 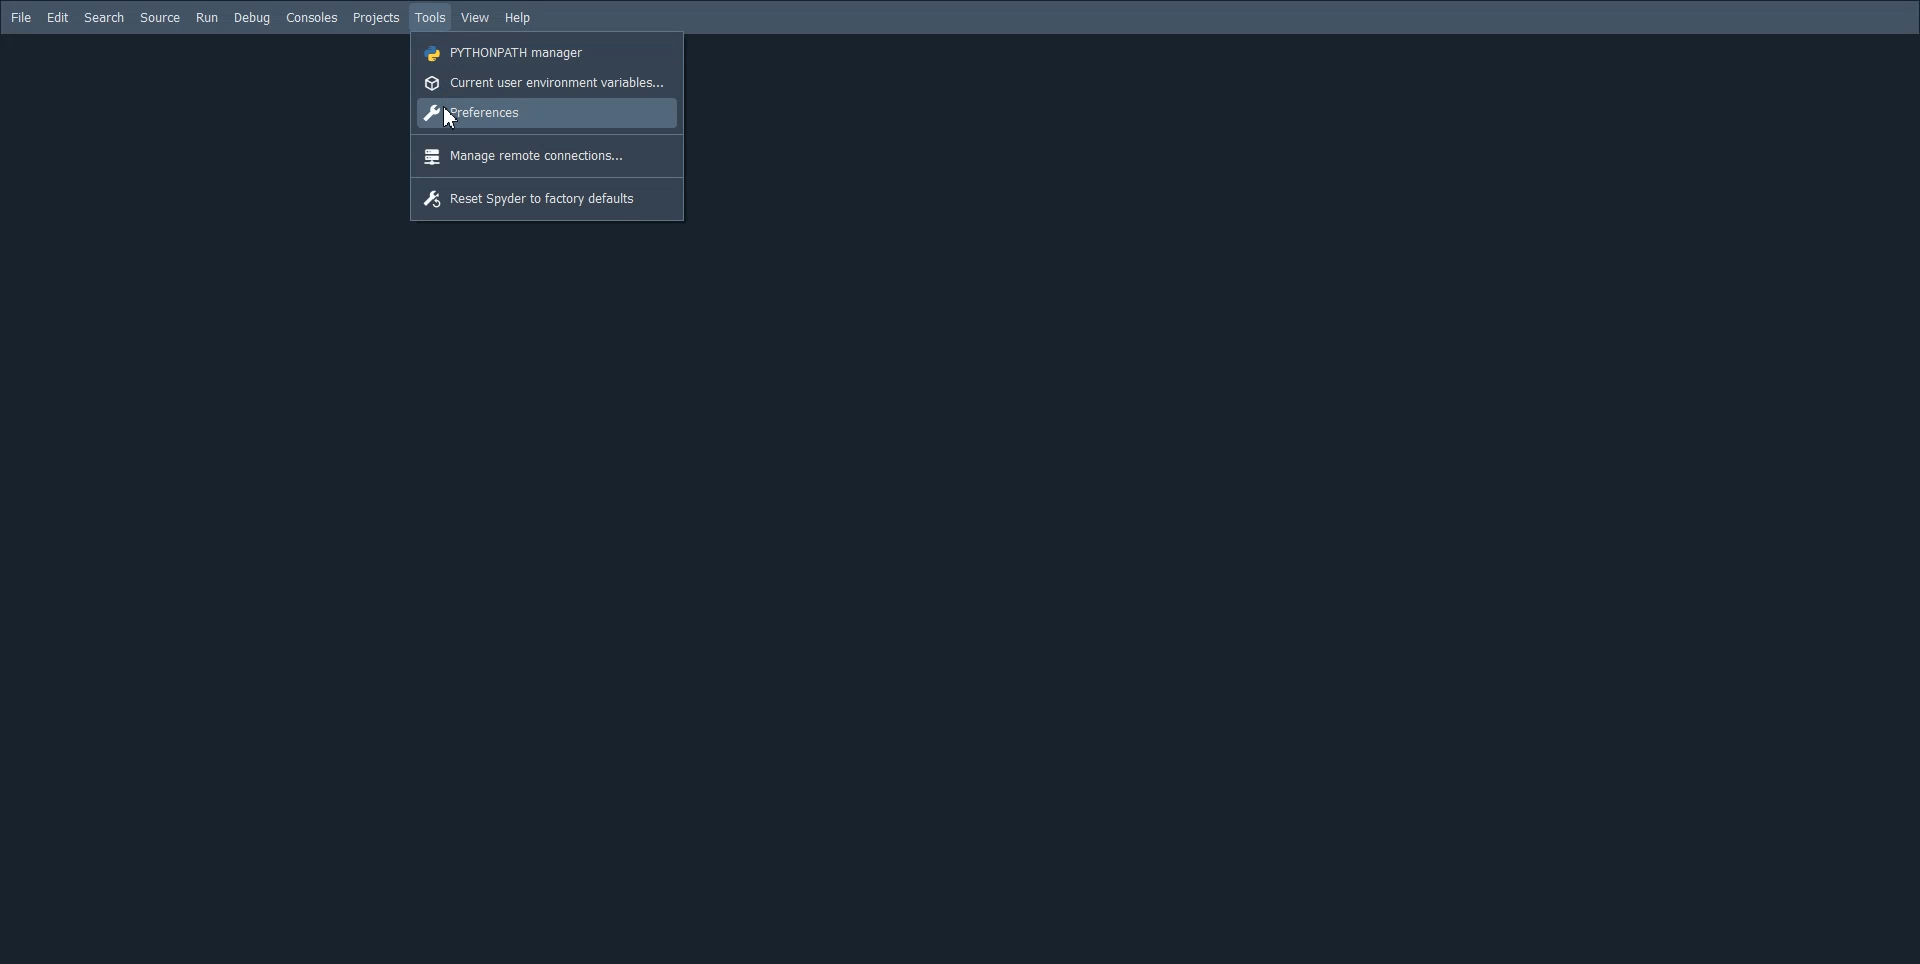 I want to click on Current user environment variable, so click(x=543, y=83).